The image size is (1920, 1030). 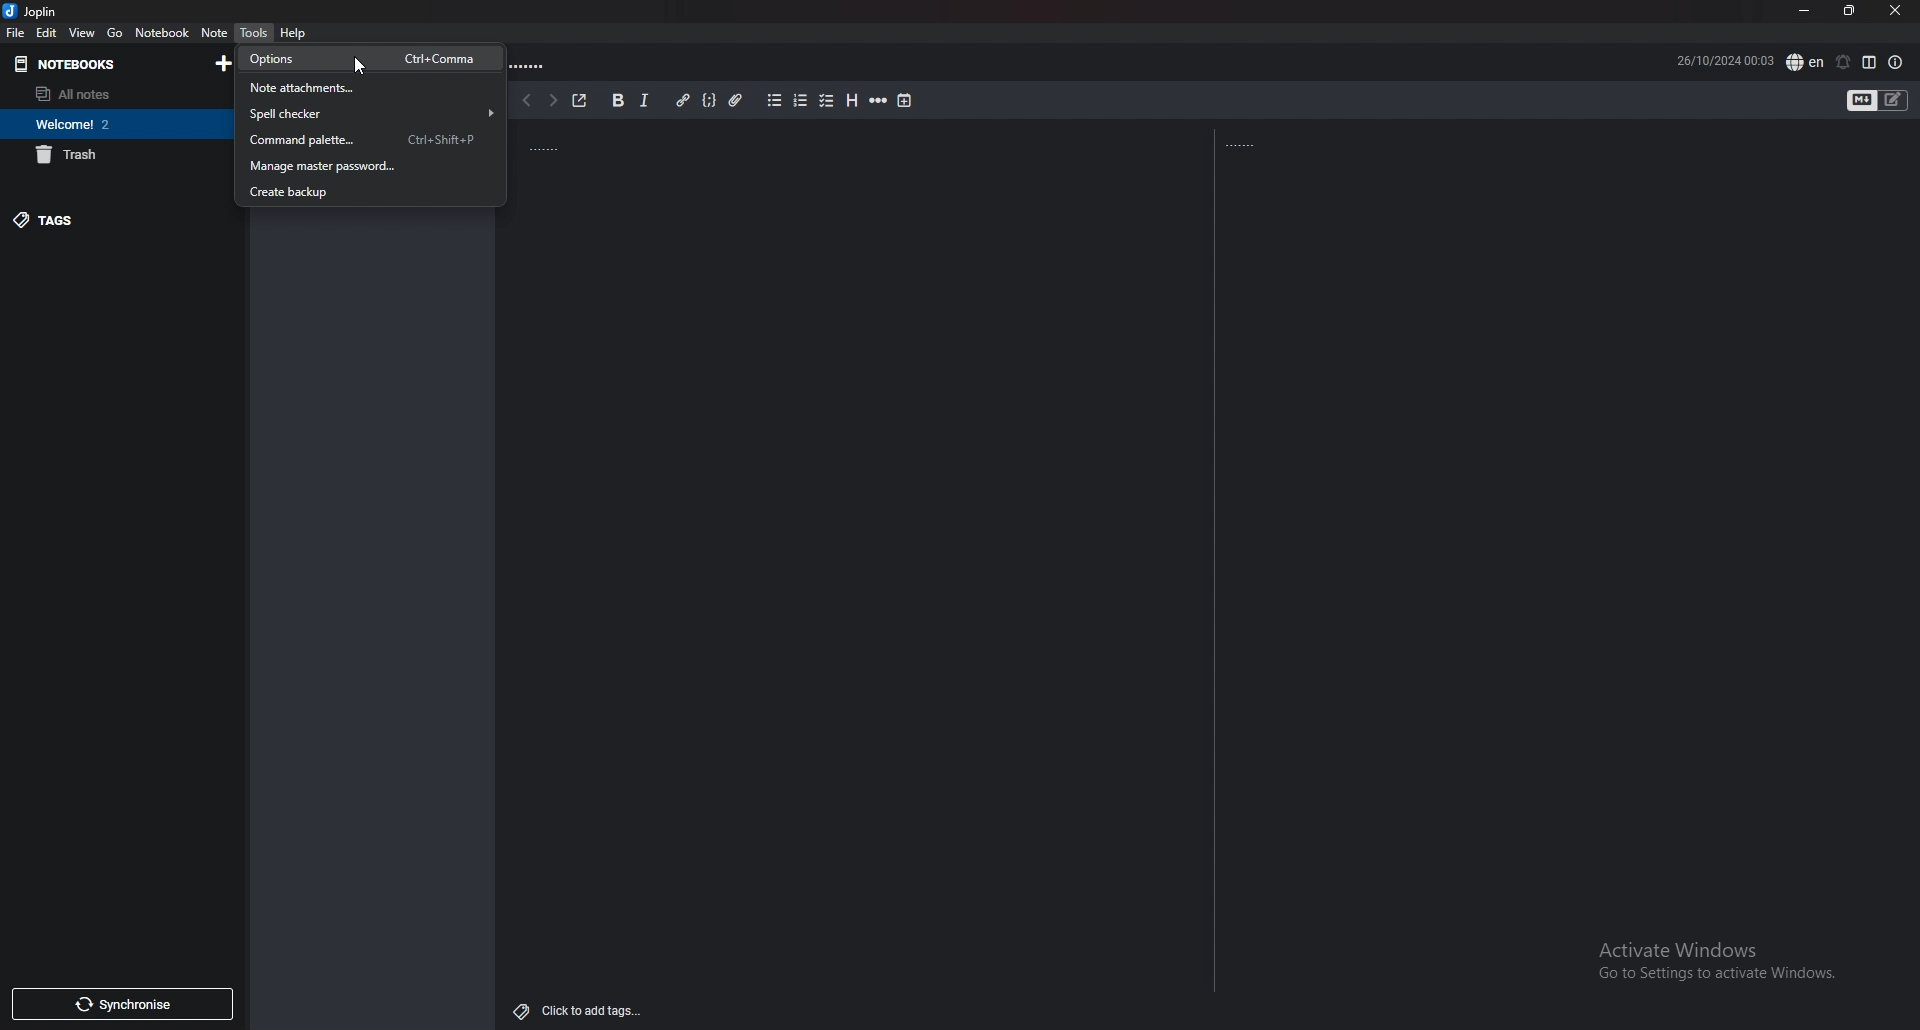 What do you see at coordinates (643, 101) in the screenshot?
I see `italic` at bounding box center [643, 101].